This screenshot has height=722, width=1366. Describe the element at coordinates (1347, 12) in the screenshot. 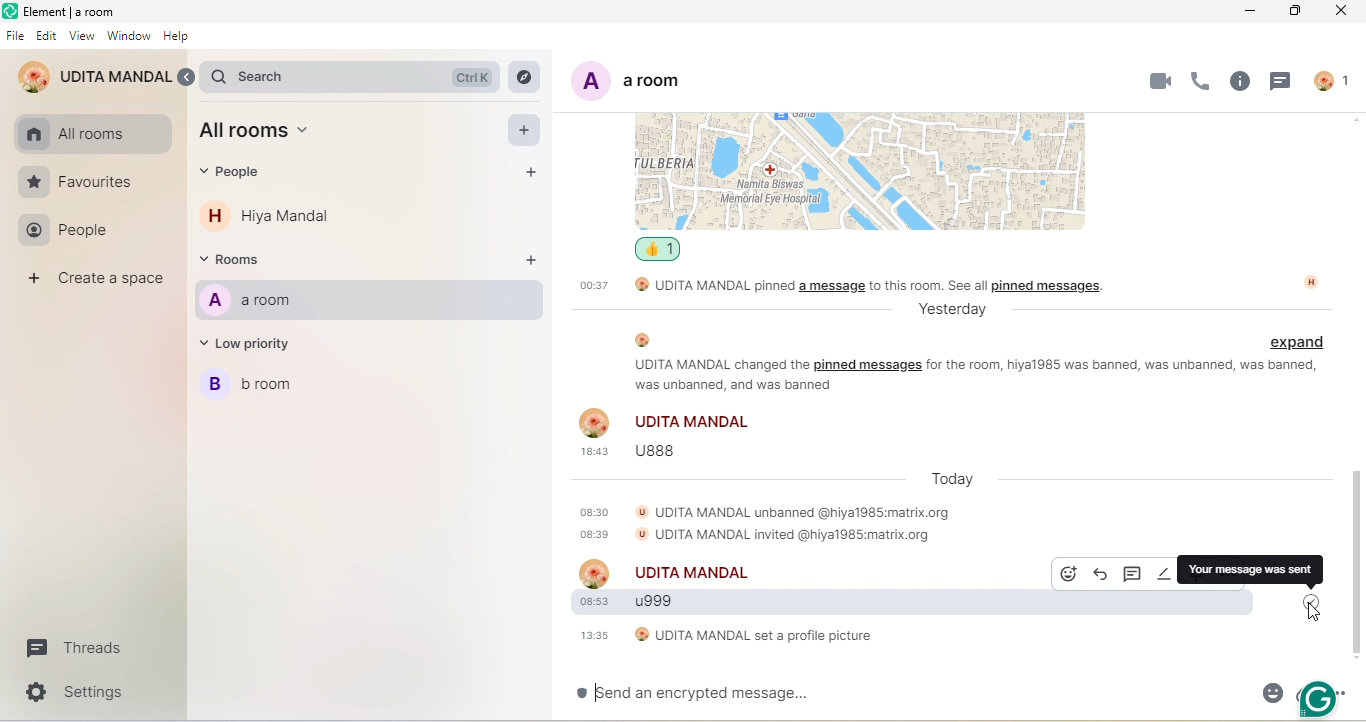

I see `Close` at that location.